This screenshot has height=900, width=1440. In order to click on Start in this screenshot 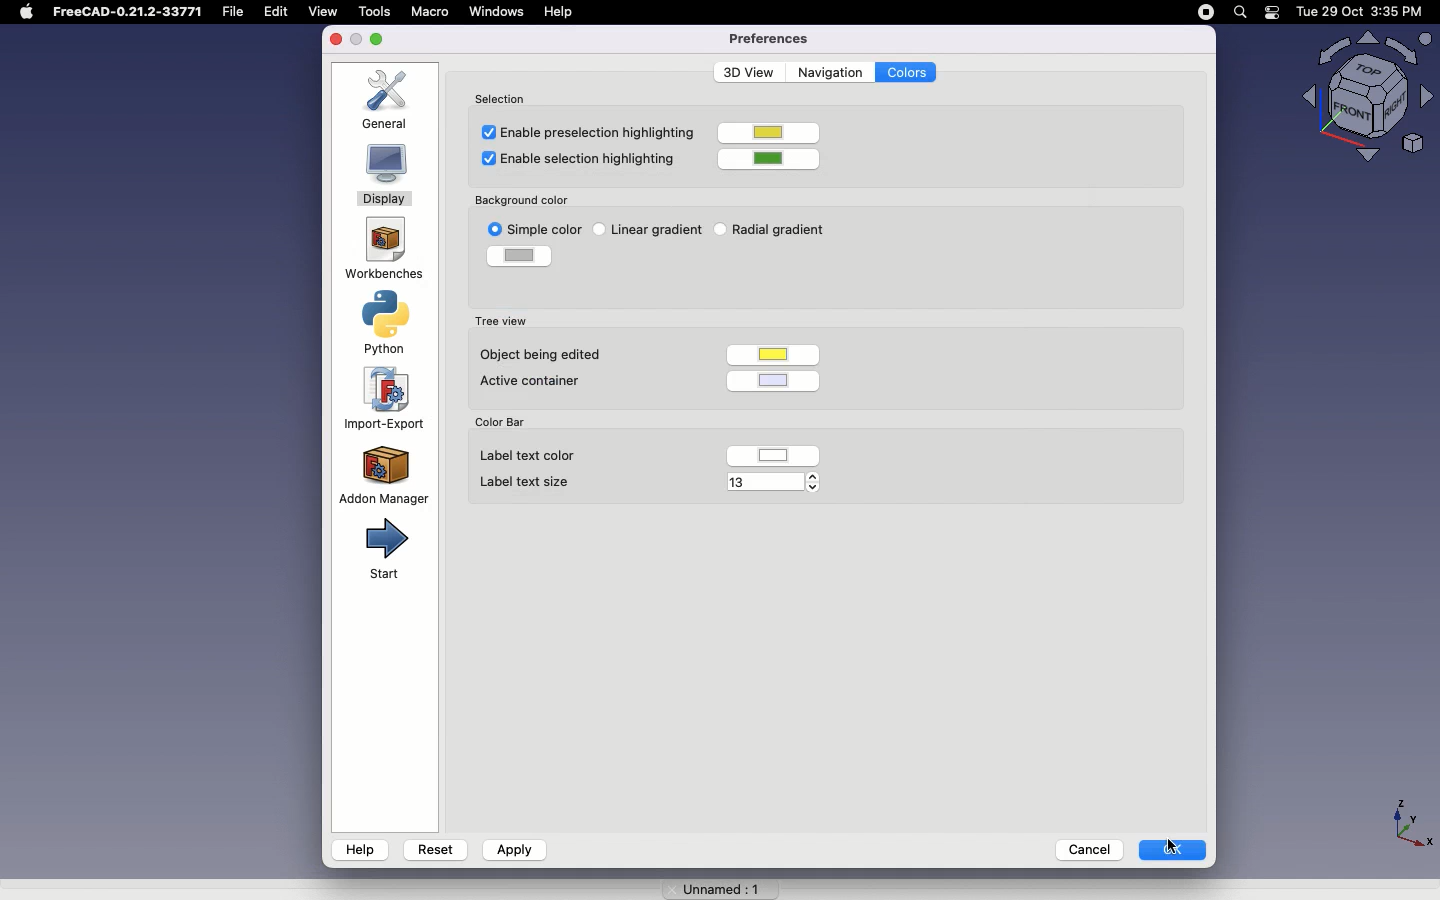, I will do `click(383, 550)`.